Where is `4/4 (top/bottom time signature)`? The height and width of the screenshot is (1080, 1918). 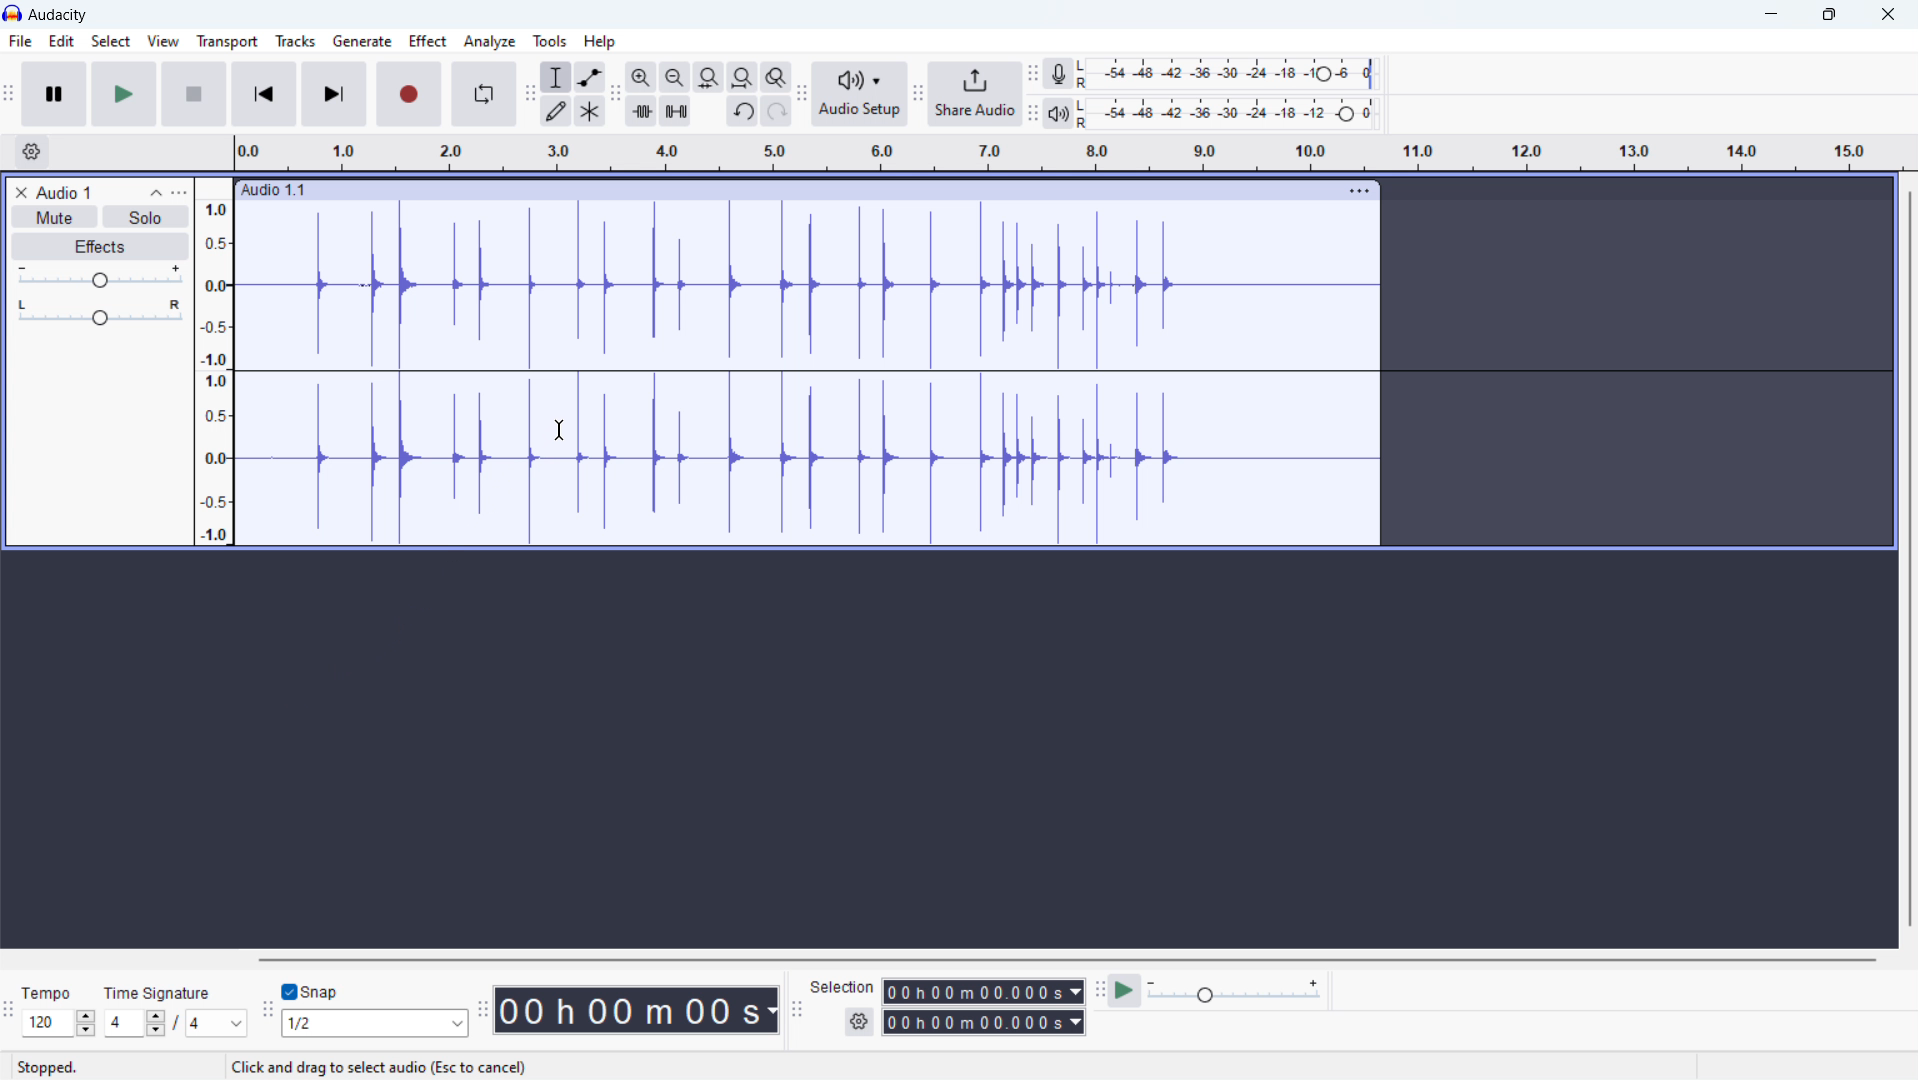 4/4 (top/bottom time signature) is located at coordinates (176, 1023).